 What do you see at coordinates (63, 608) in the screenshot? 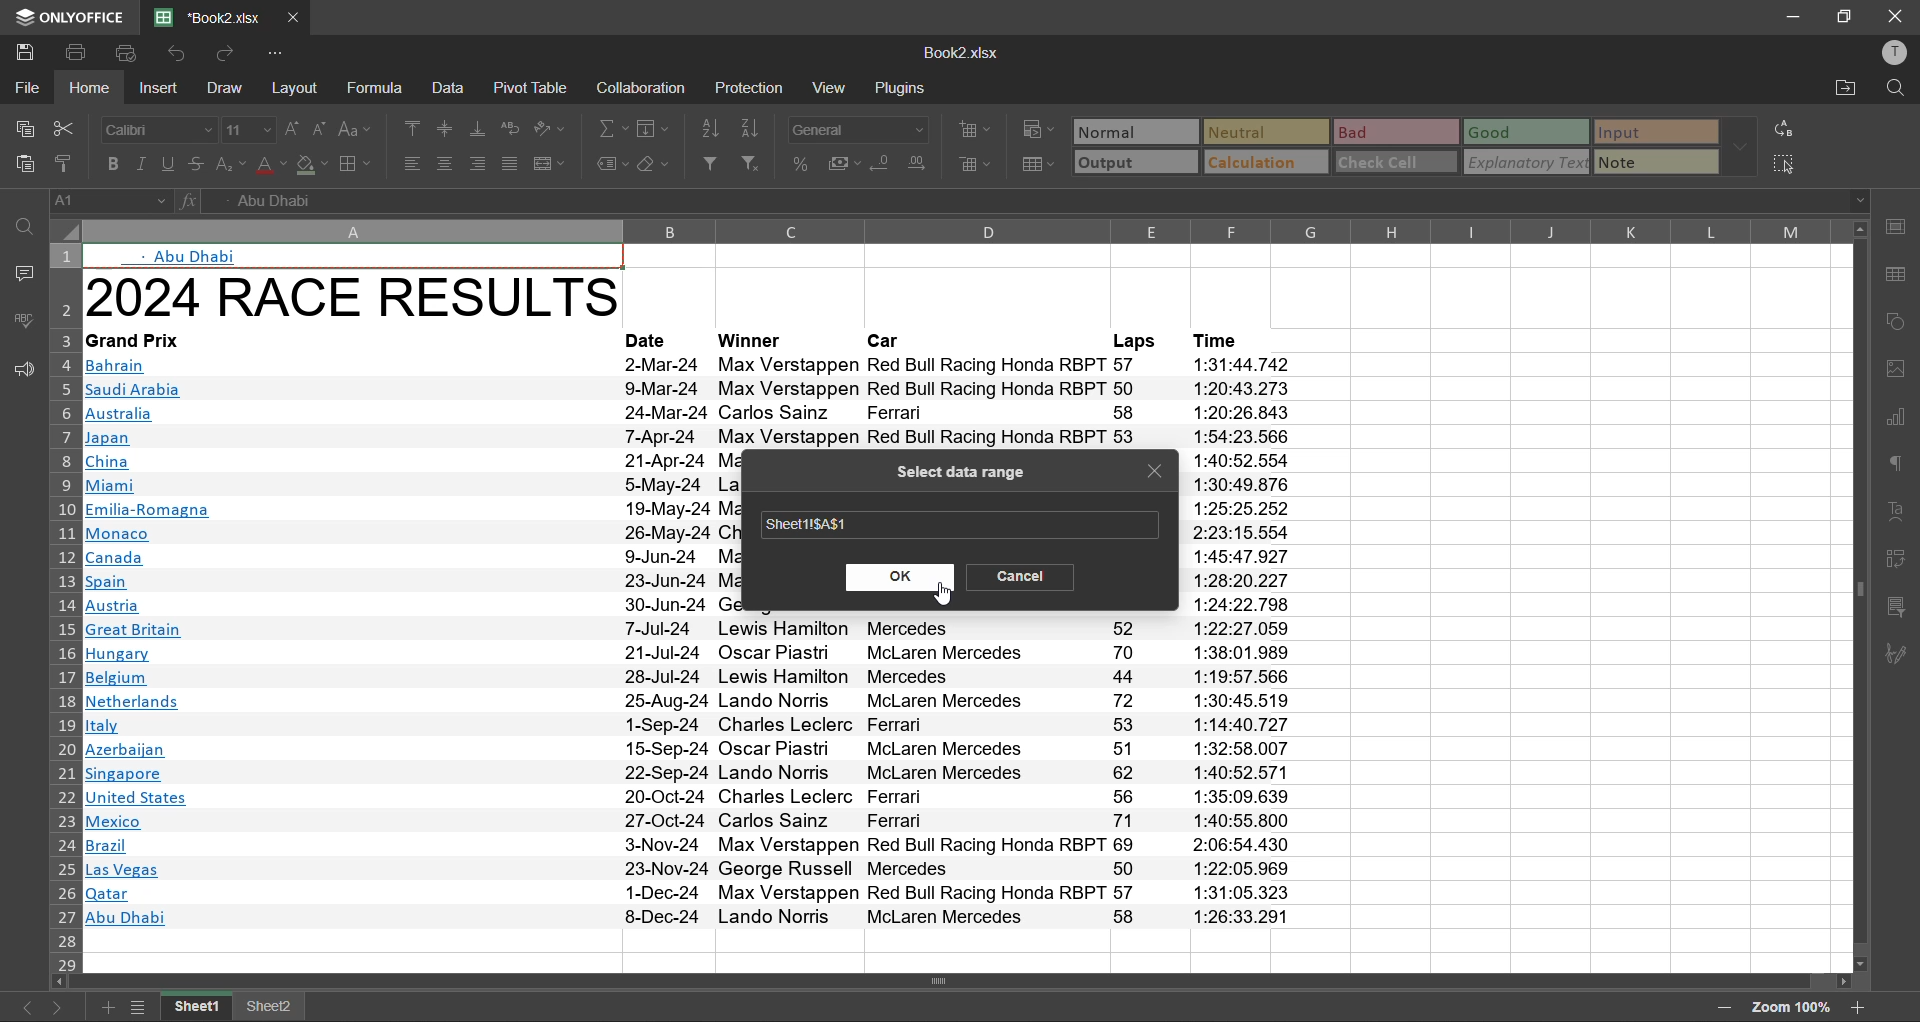
I see `row numbers` at bounding box center [63, 608].